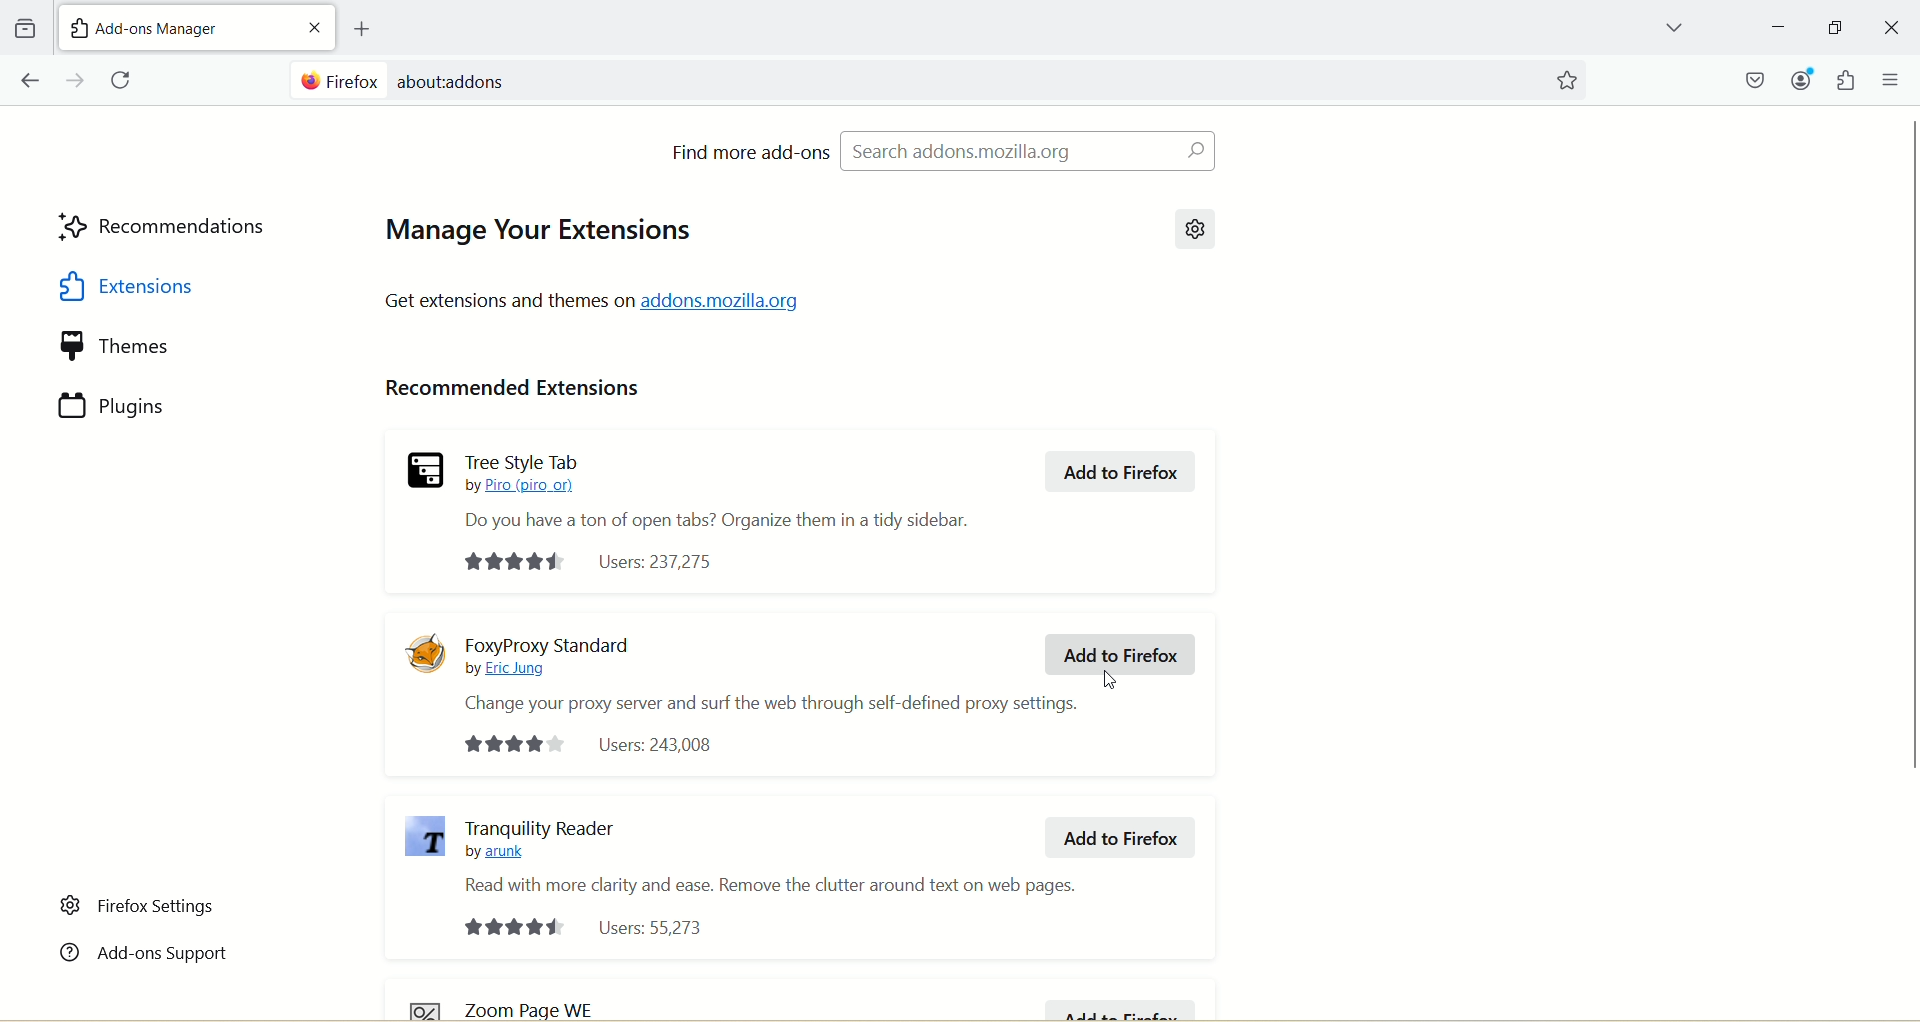 Image resolution: width=1920 pixels, height=1022 pixels. What do you see at coordinates (1119, 1008) in the screenshot?
I see `Add to Firefox` at bounding box center [1119, 1008].